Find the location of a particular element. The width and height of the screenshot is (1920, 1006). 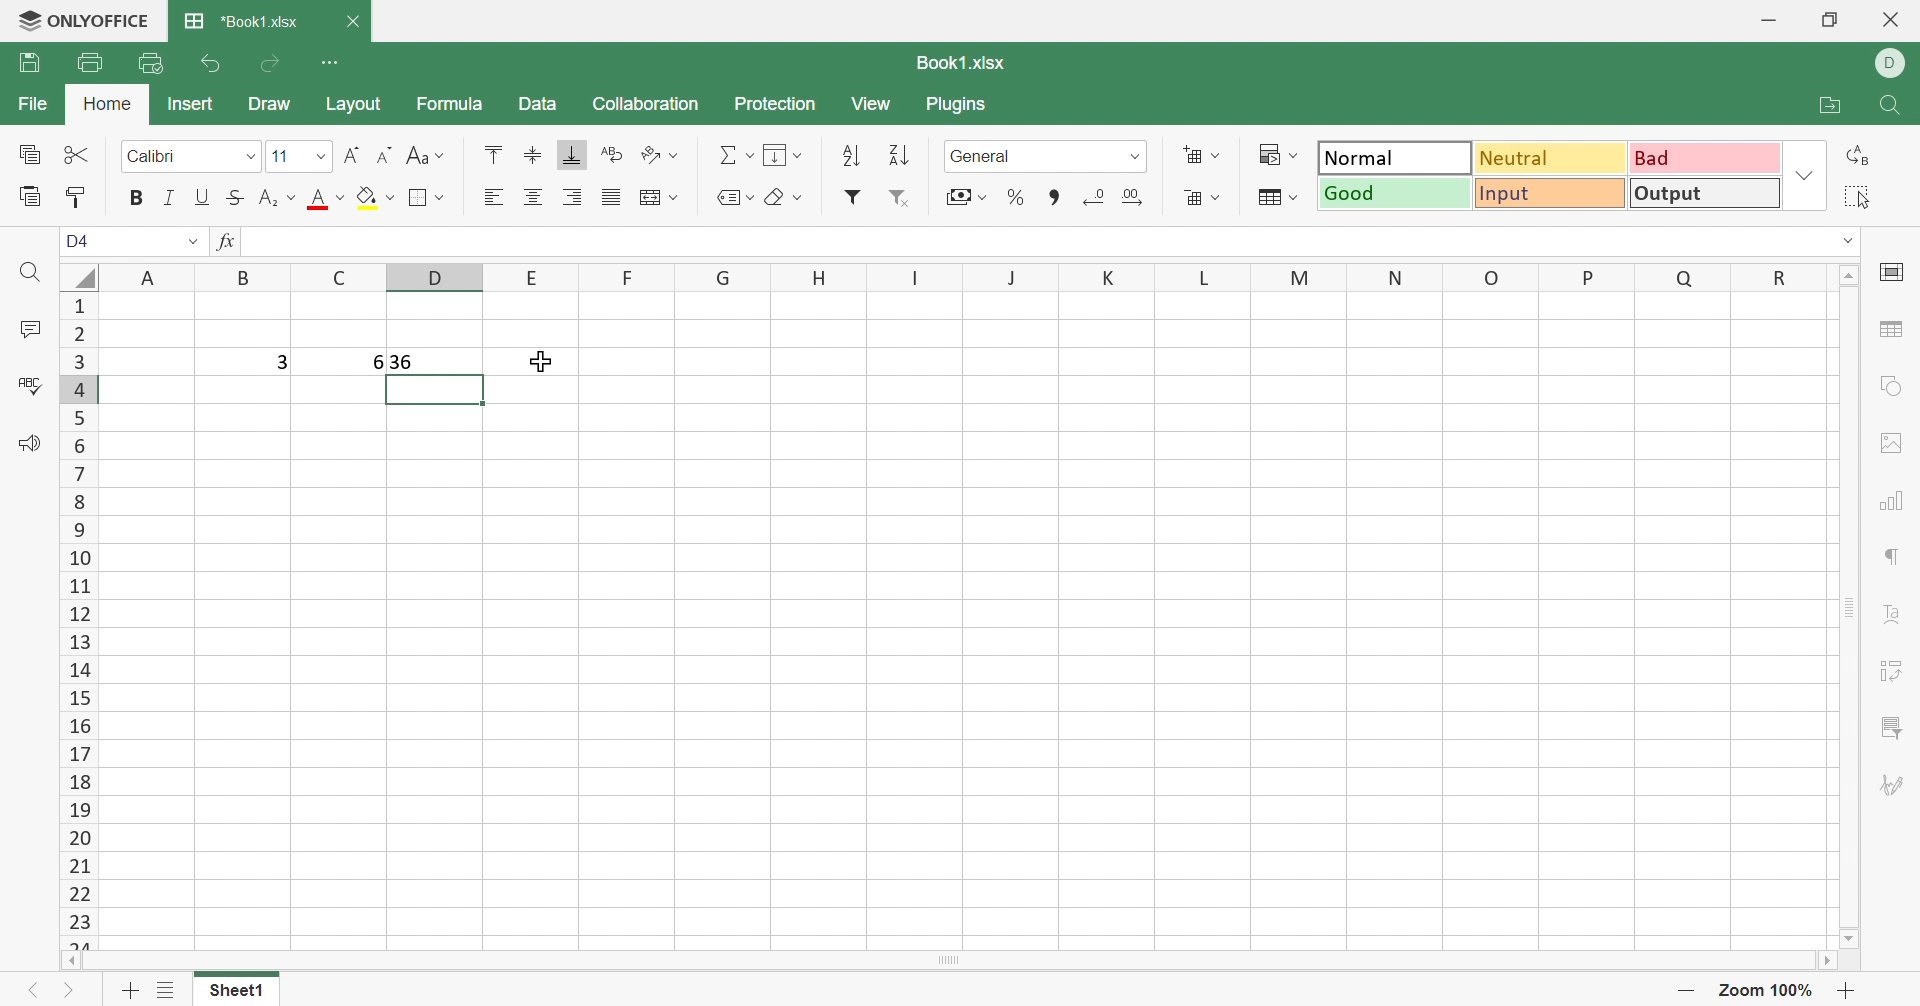

File is located at coordinates (37, 104).